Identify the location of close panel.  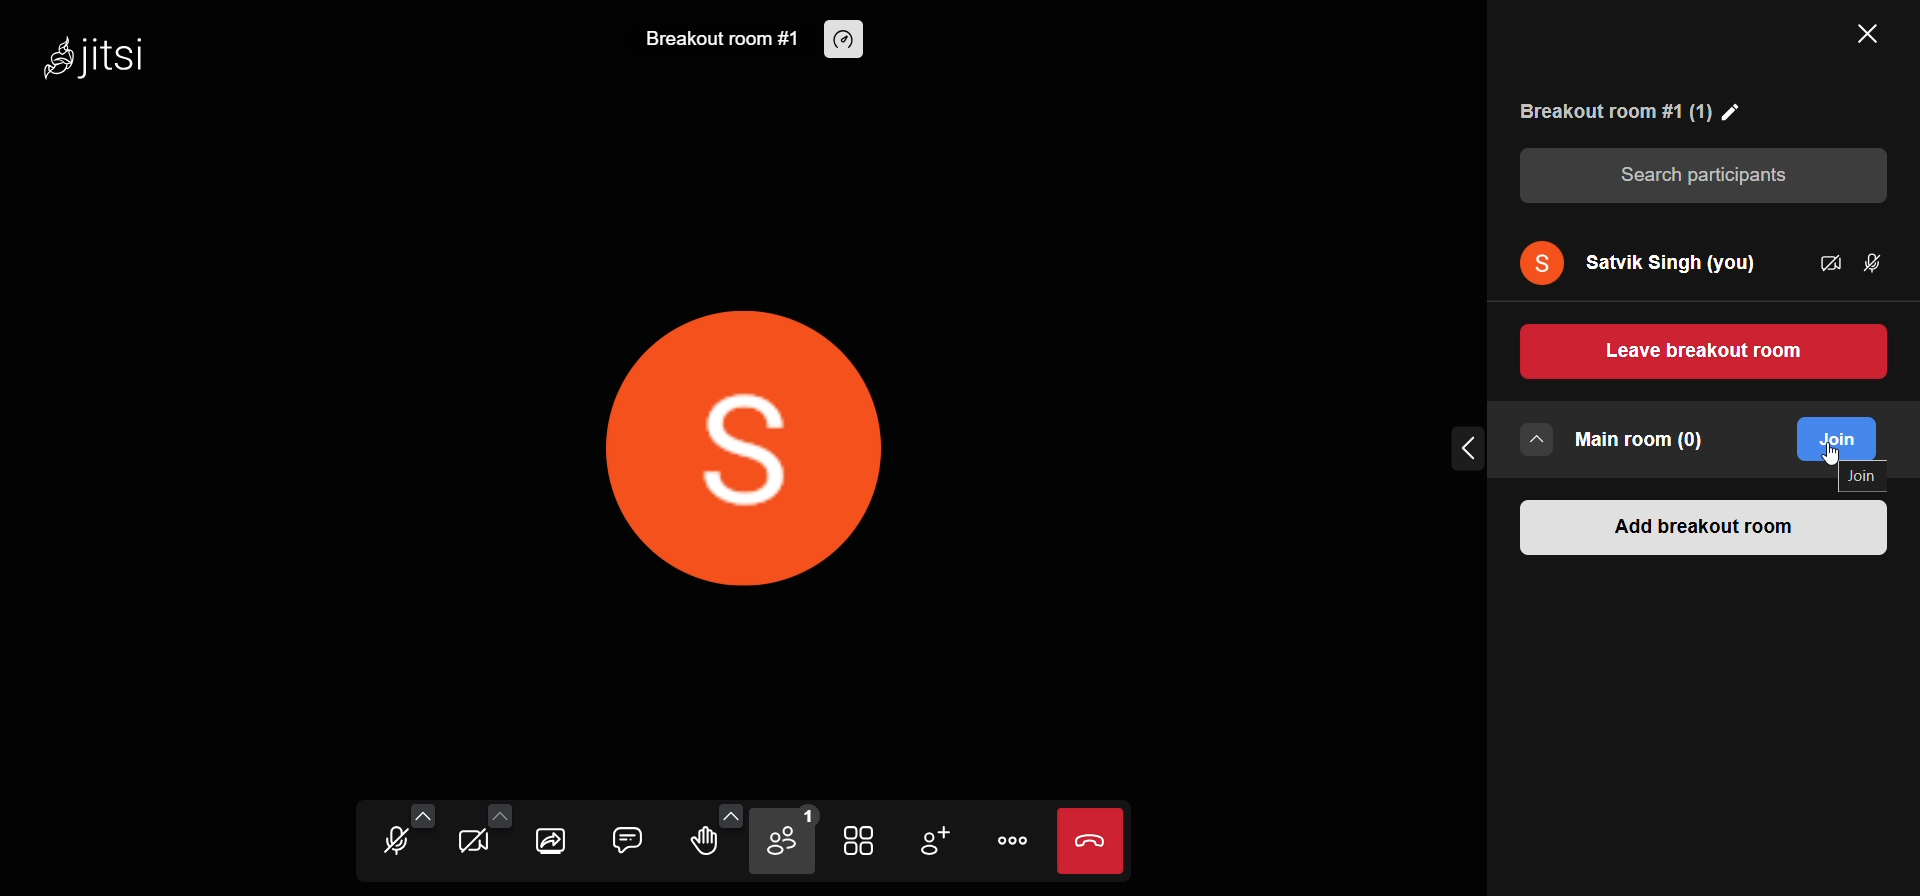
(1868, 32).